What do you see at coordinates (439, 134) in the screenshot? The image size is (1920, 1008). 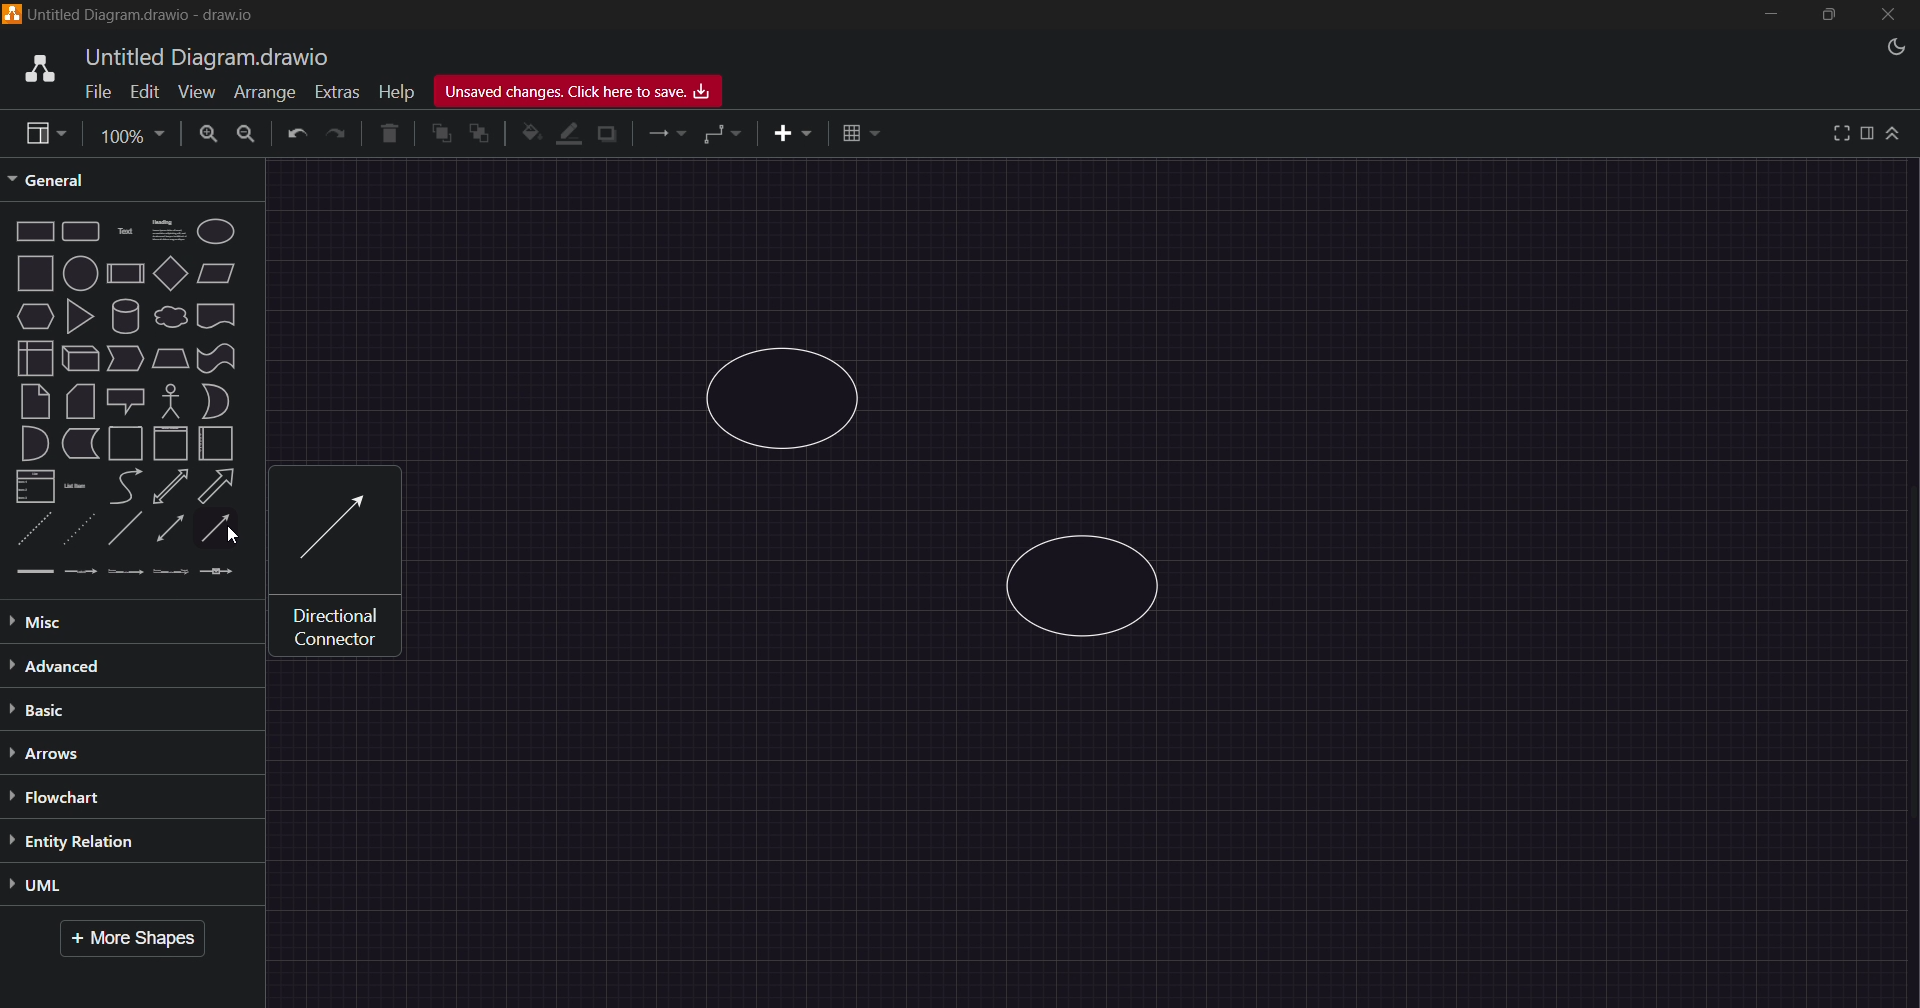 I see `to front` at bounding box center [439, 134].